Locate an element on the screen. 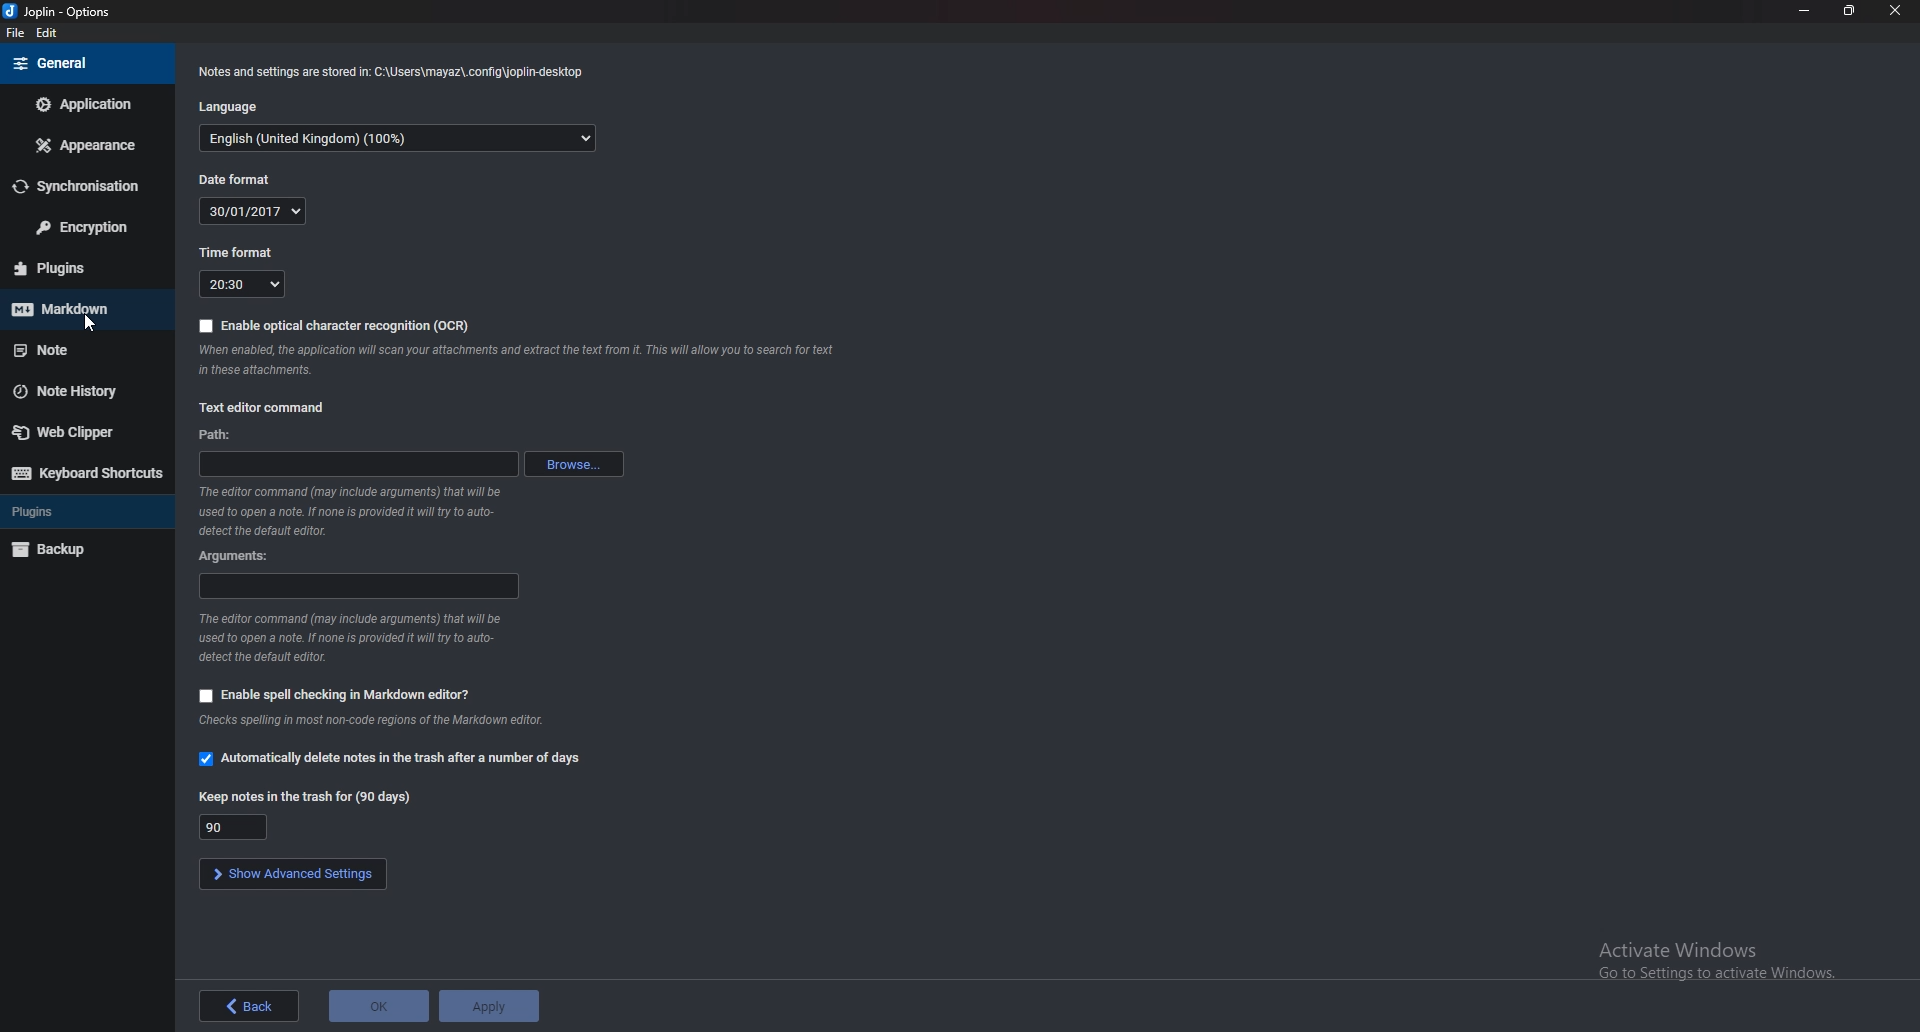 The image size is (1920, 1032). Plugins is located at coordinates (76, 270).